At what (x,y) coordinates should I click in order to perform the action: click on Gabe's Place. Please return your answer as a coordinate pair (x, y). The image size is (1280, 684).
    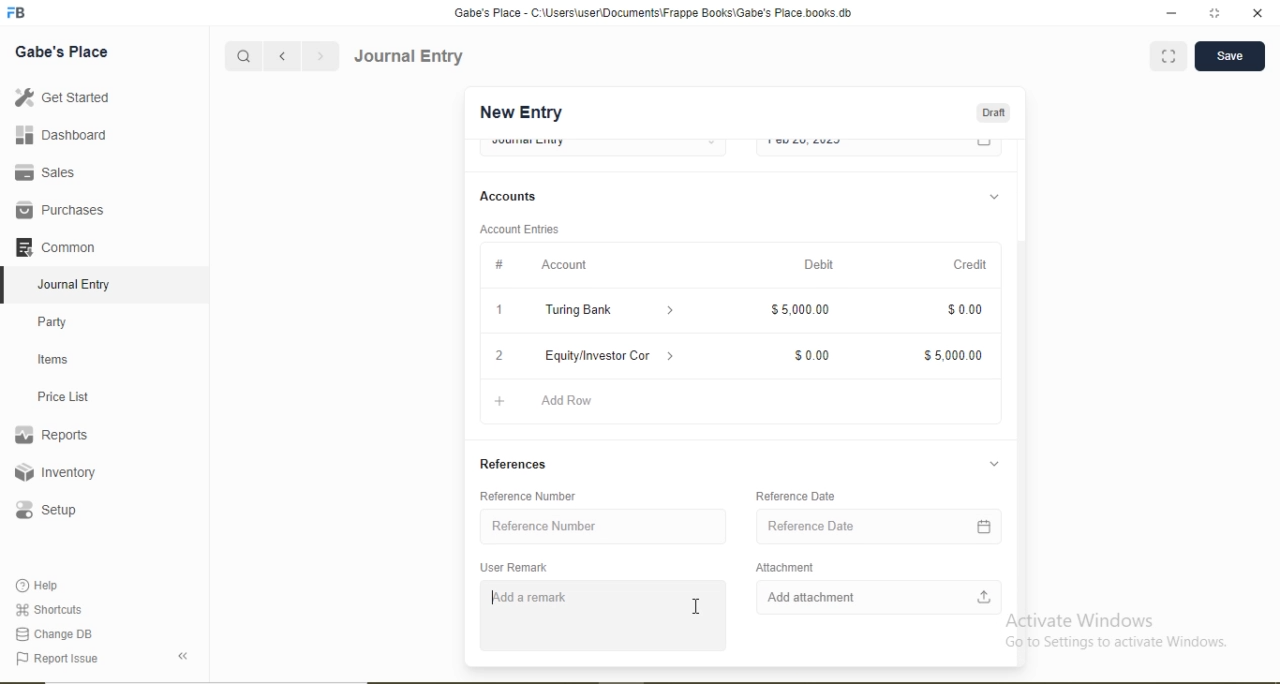
    Looking at the image, I should click on (62, 52).